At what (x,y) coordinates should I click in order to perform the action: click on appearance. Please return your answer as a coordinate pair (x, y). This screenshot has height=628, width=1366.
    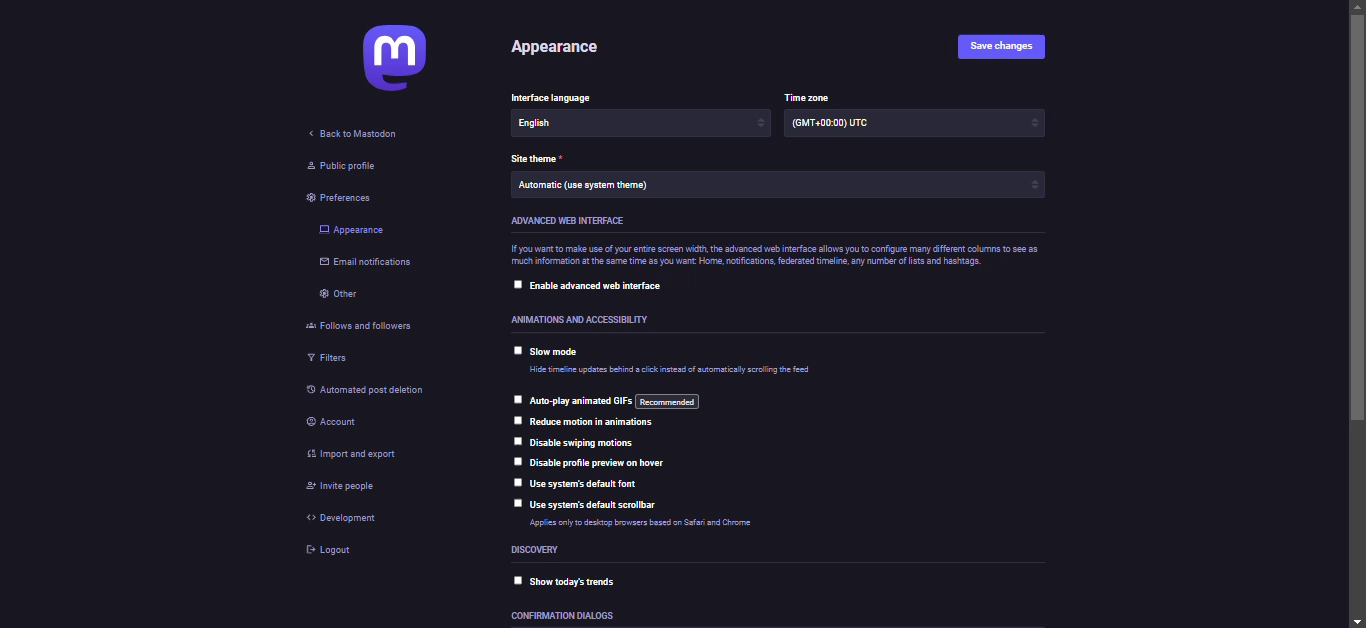
    Looking at the image, I should click on (352, 230).